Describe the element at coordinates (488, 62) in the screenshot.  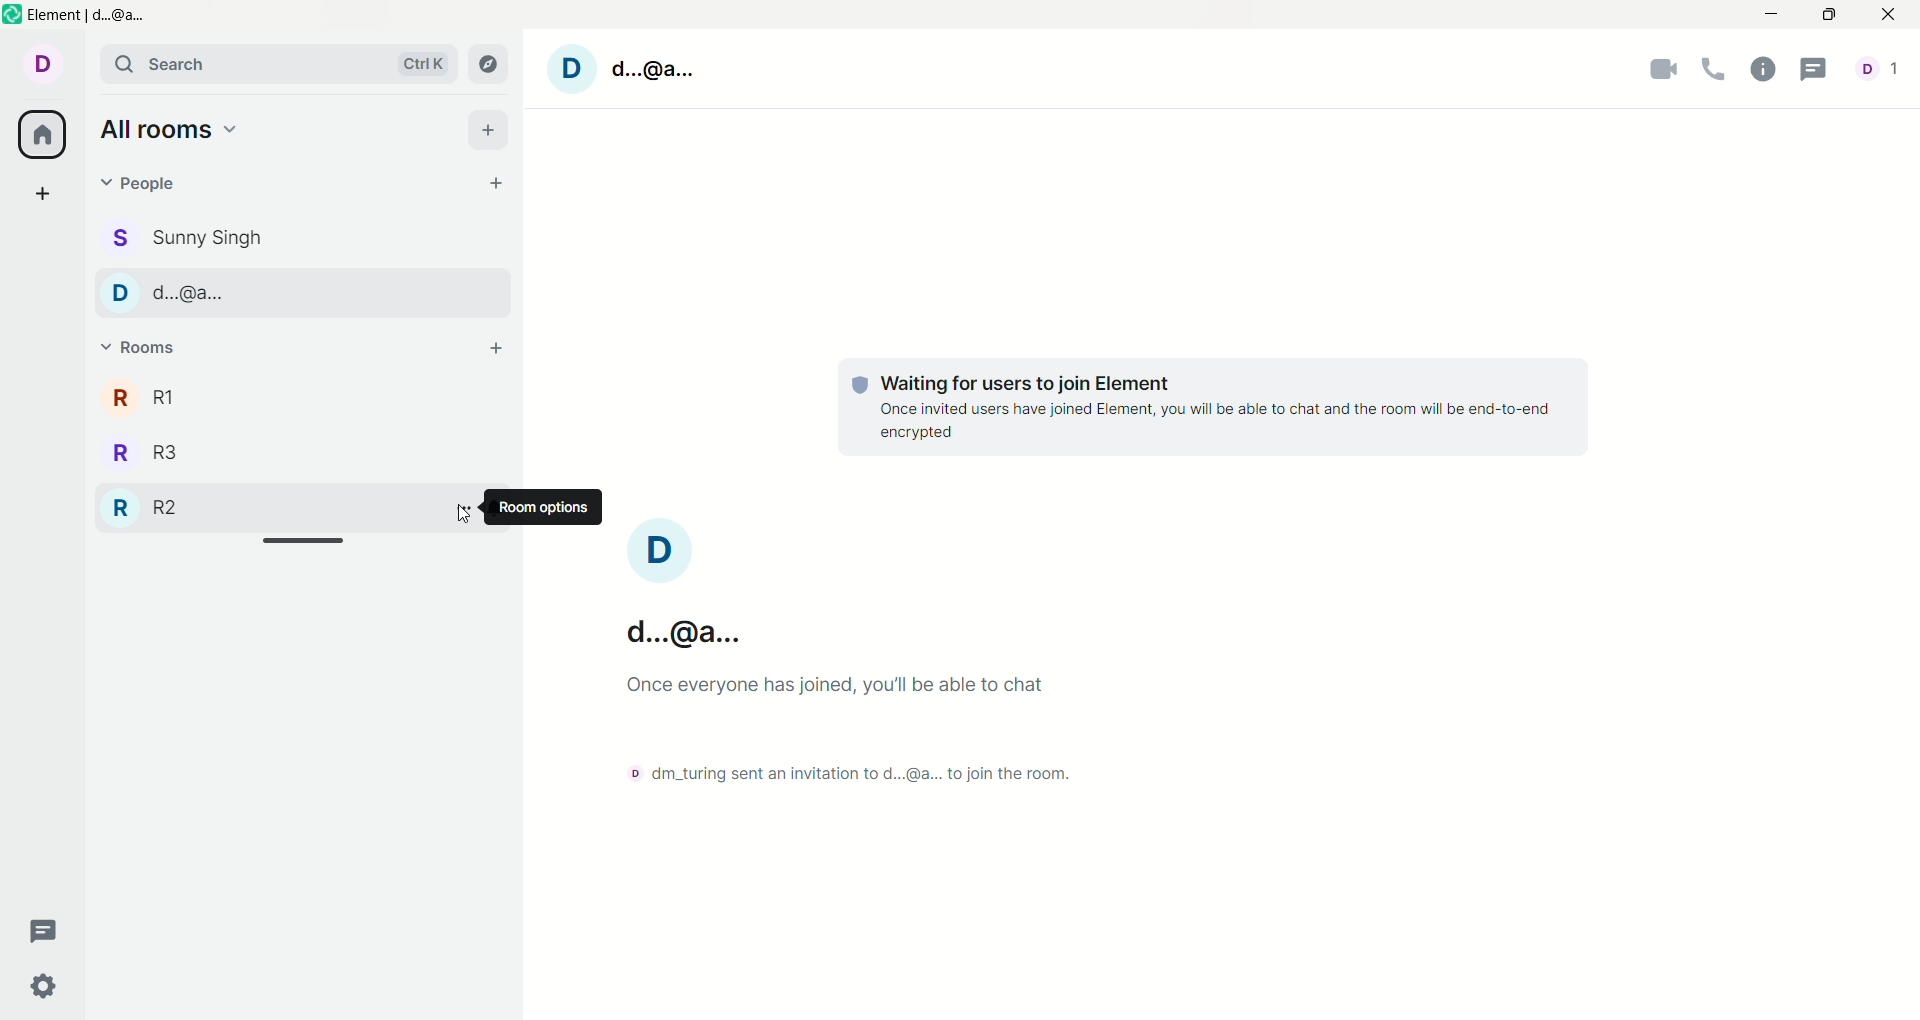
I see `explore room` at that location.